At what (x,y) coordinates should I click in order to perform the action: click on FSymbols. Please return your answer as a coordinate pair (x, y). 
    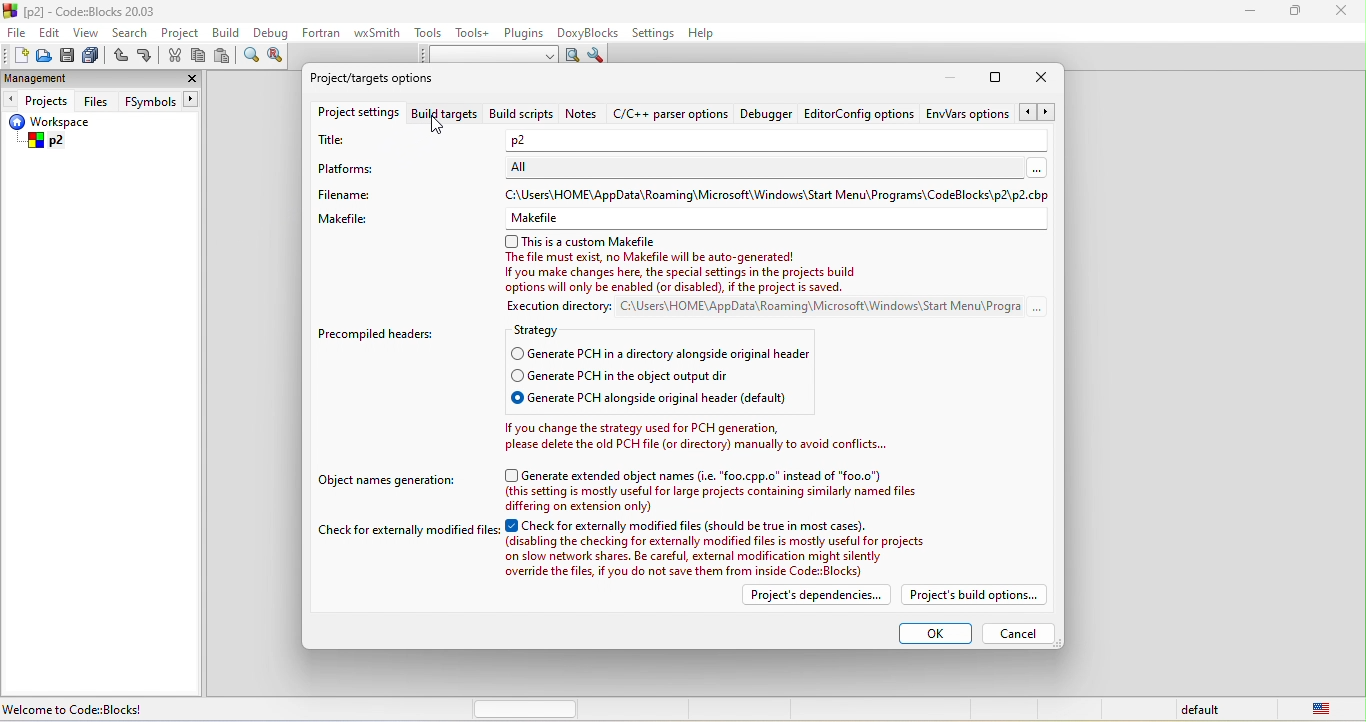
    Looking at the image, I should click on (163, 101).